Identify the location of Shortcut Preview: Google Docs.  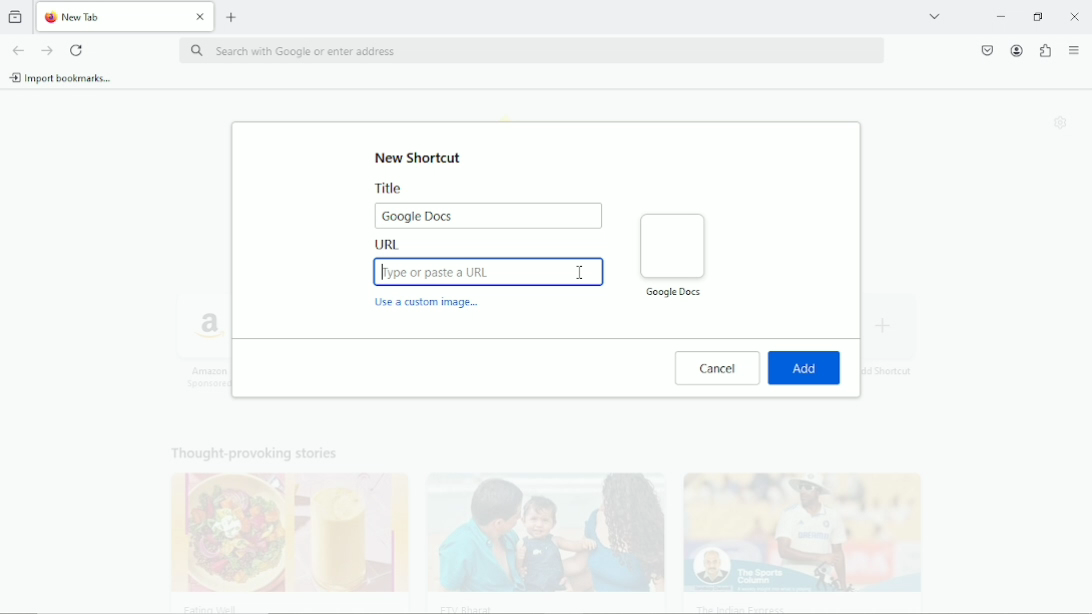
(672, 254).